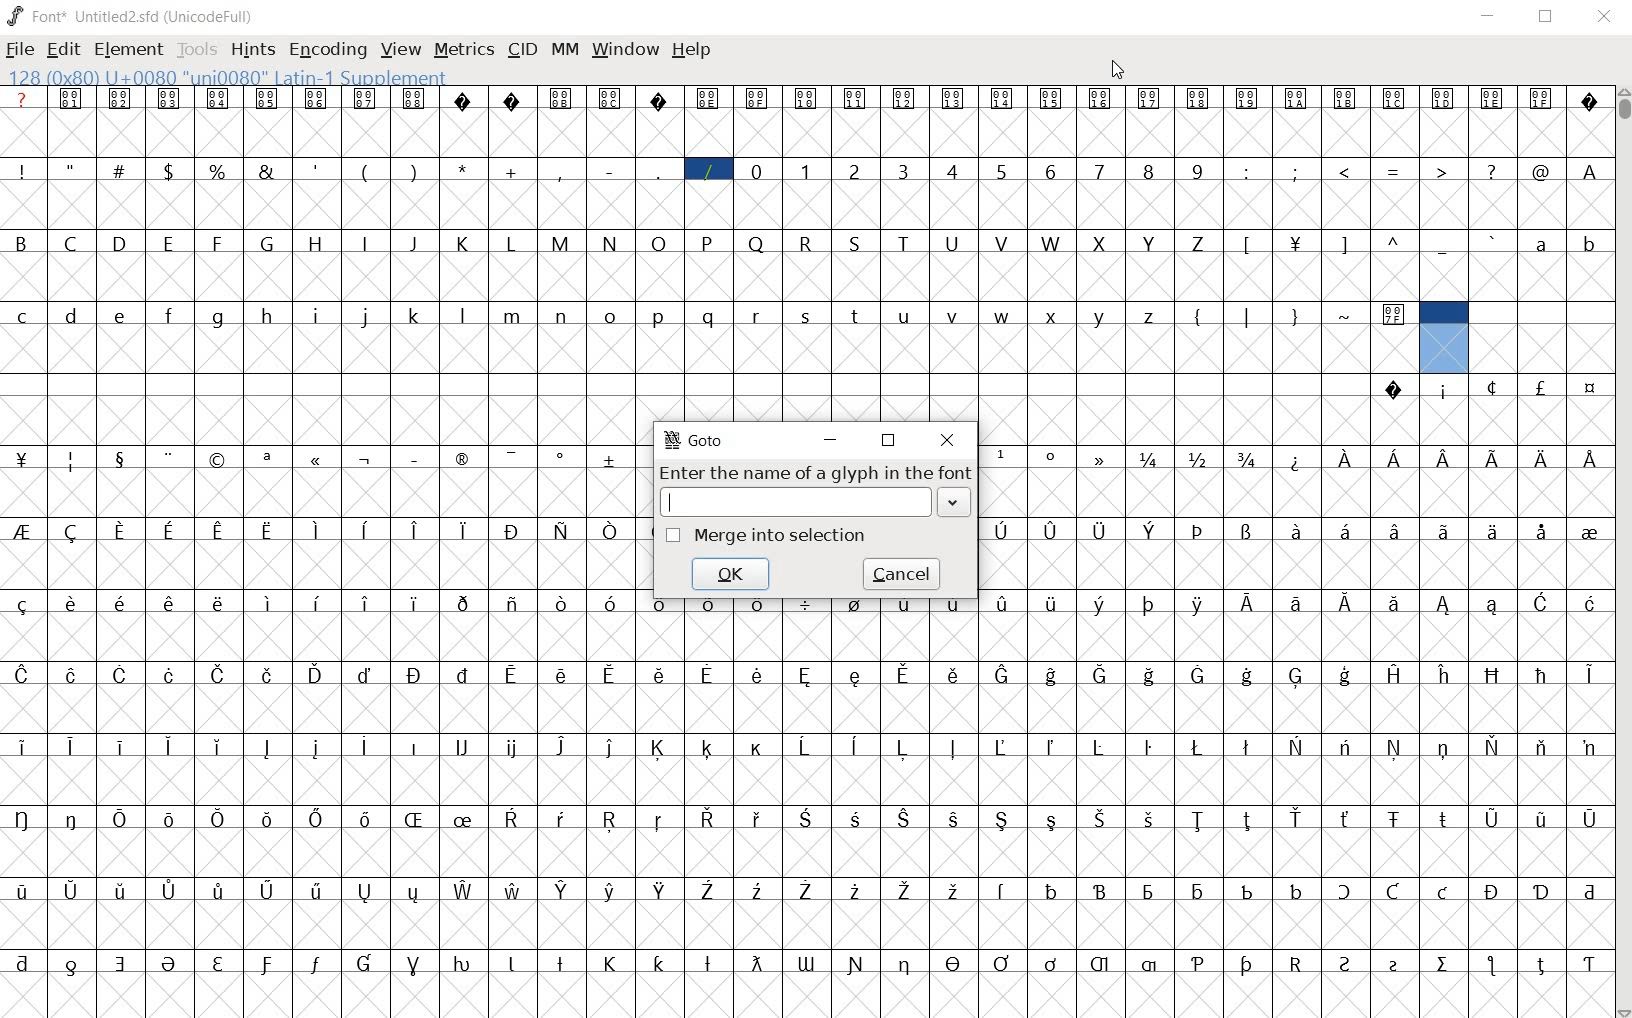 This screenshot has height=1018, width=1632. I want to click on 5, so click(1005, 170).